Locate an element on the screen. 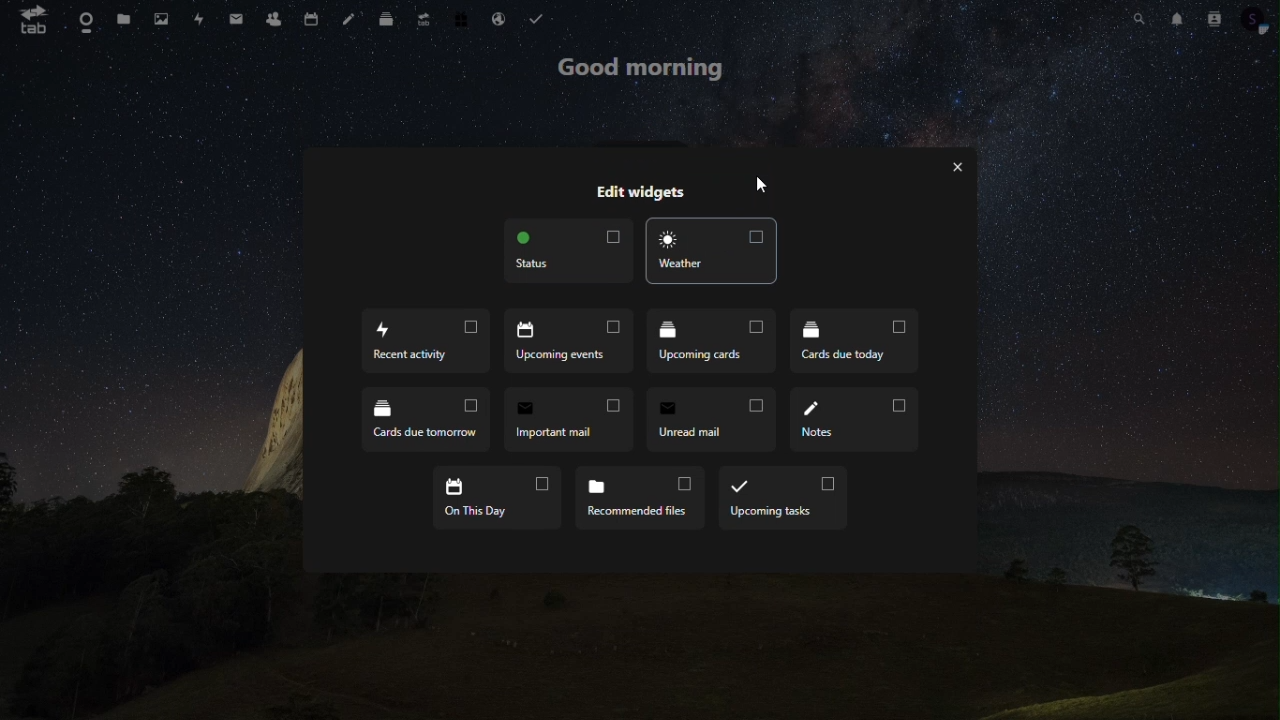 The height and width of the screenshot is (720, 1280). important mail is located at coordinates (569, 419).